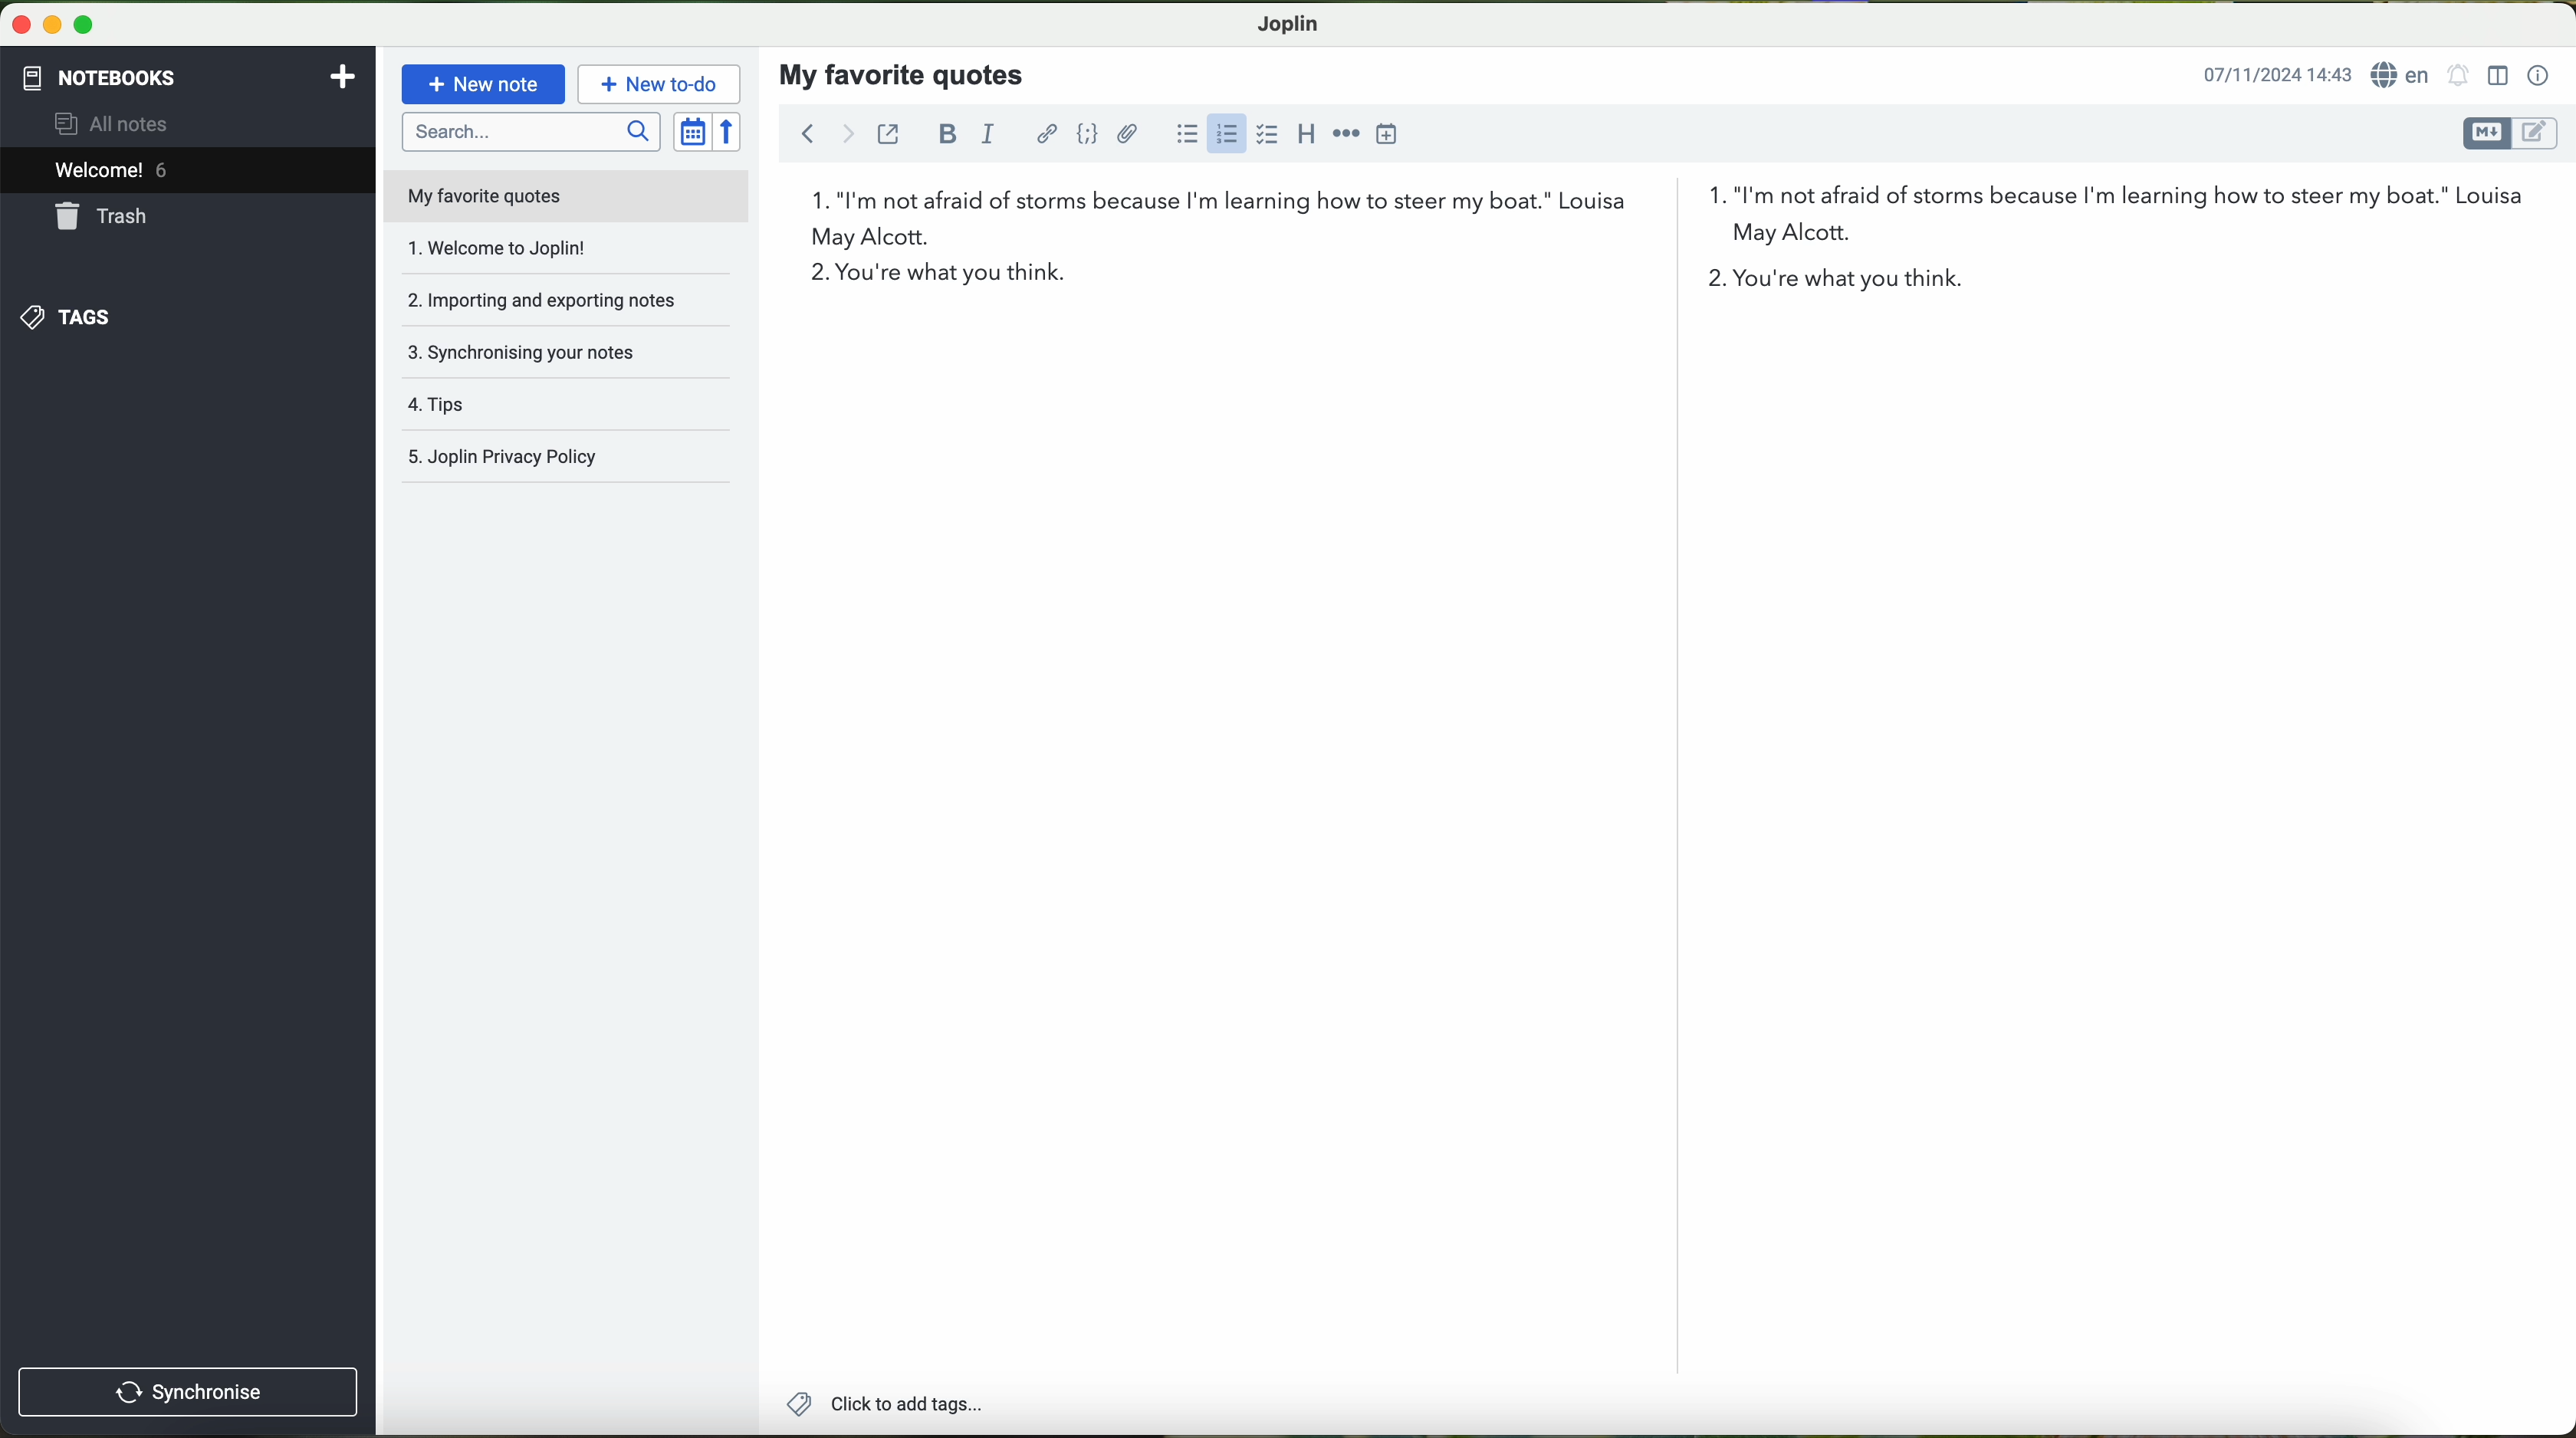 The height and width of the screenshot is (1438, 2576). I want to click on tags, so click(187, 317).